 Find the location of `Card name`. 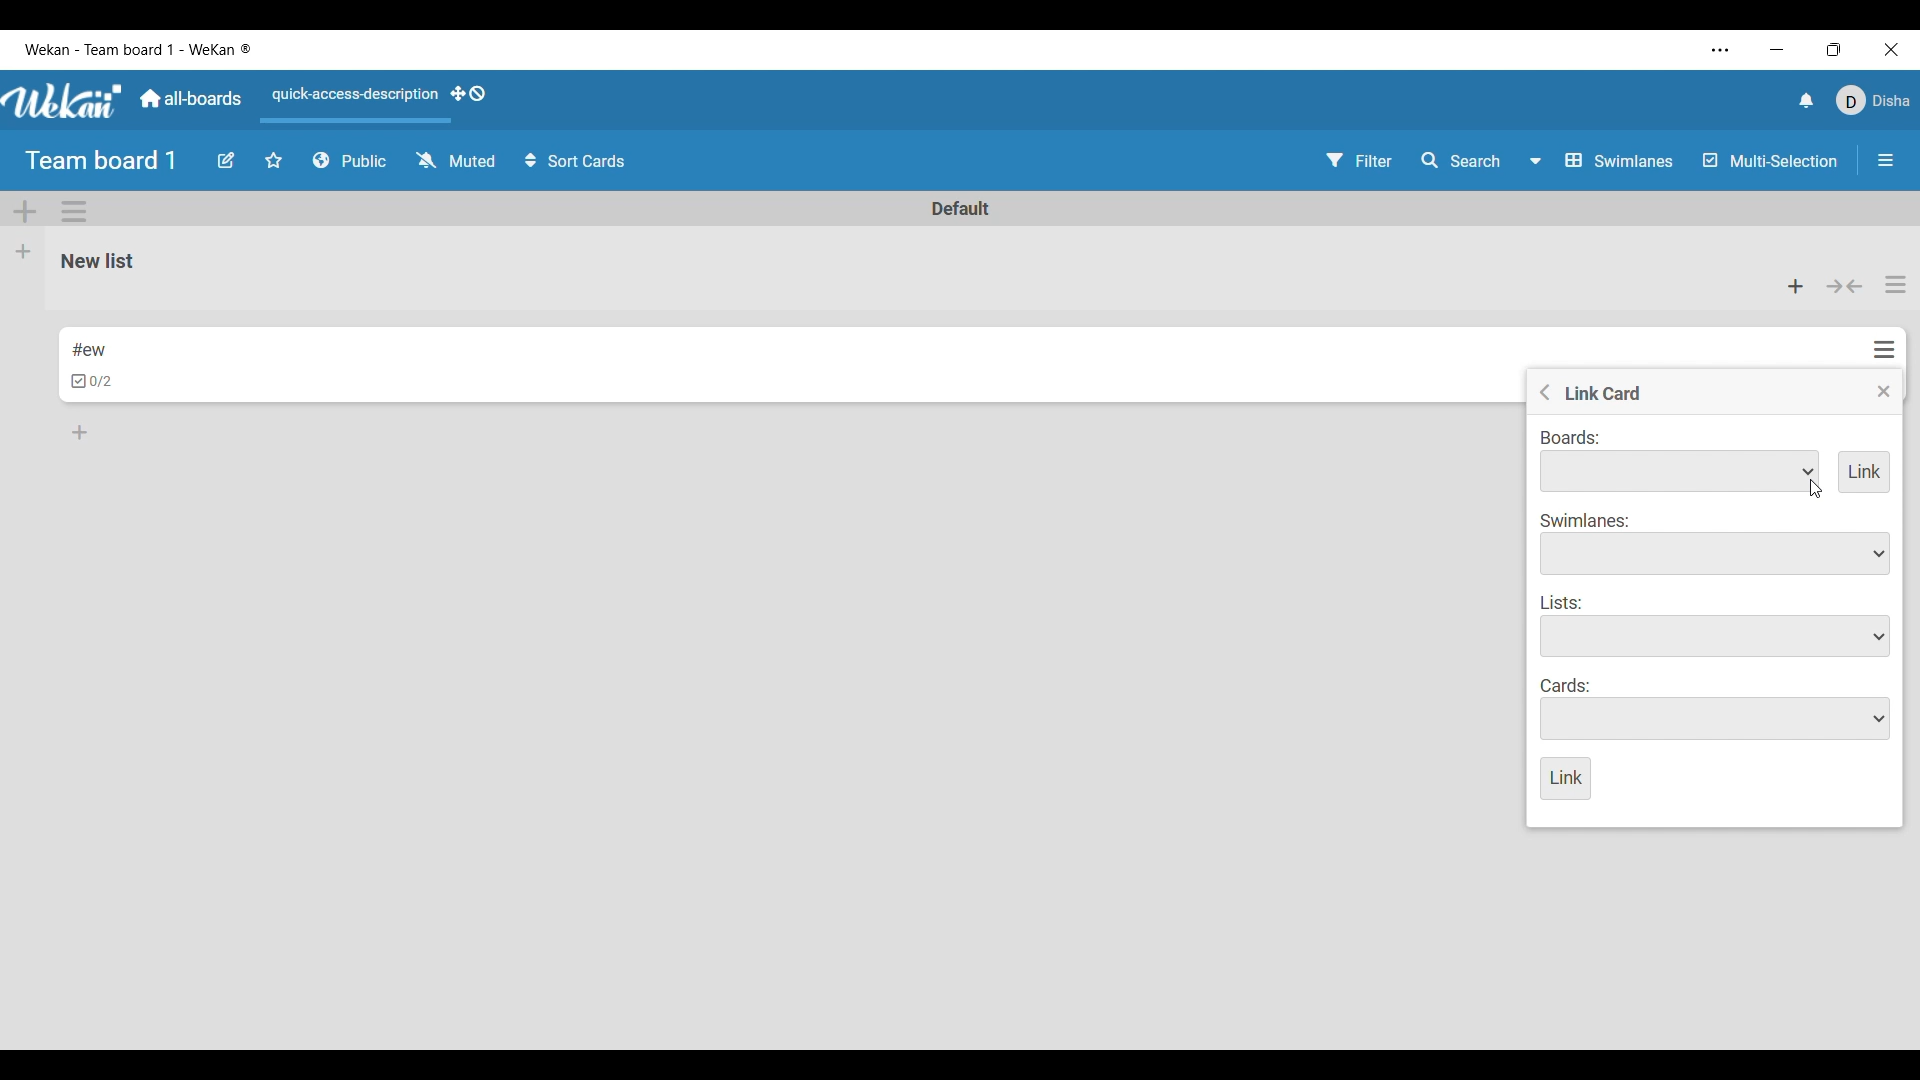

Card name is located at coordinates (89, 350).